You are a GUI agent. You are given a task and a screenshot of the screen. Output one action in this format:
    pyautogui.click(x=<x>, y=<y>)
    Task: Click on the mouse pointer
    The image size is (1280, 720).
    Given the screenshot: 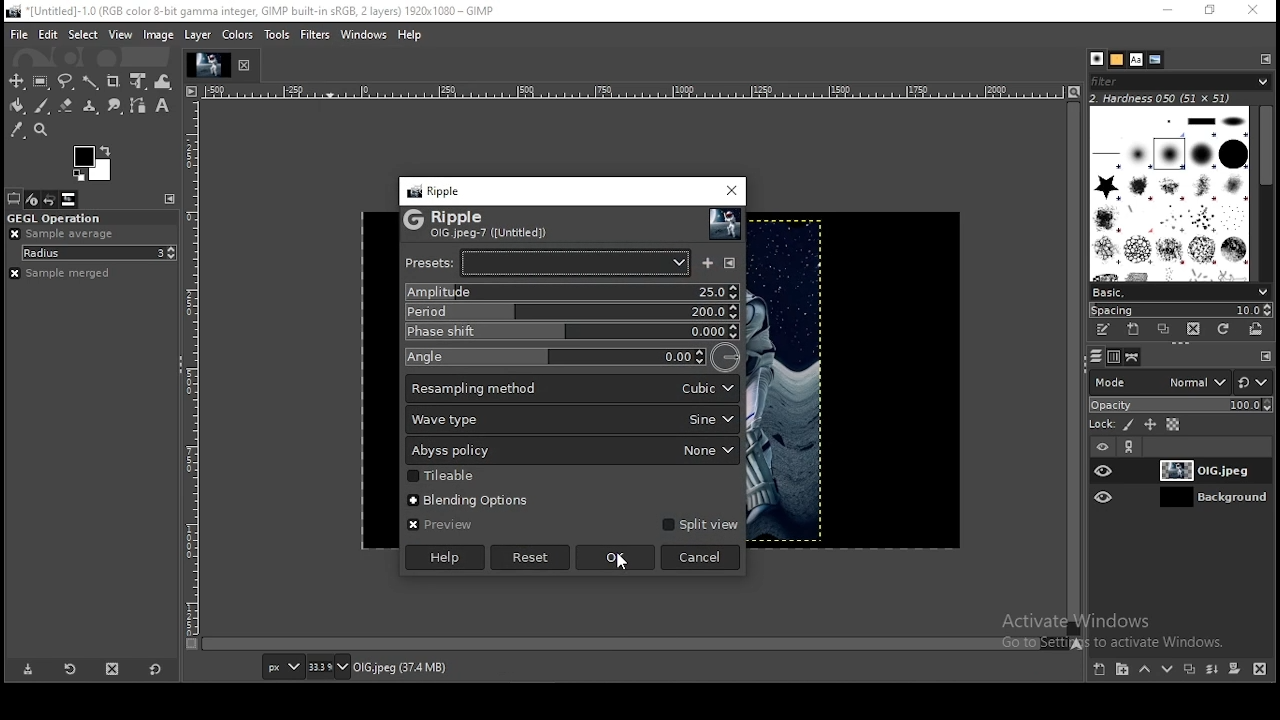 What is the action you would take?
    pyautogui.click(x=623, y=562)
    